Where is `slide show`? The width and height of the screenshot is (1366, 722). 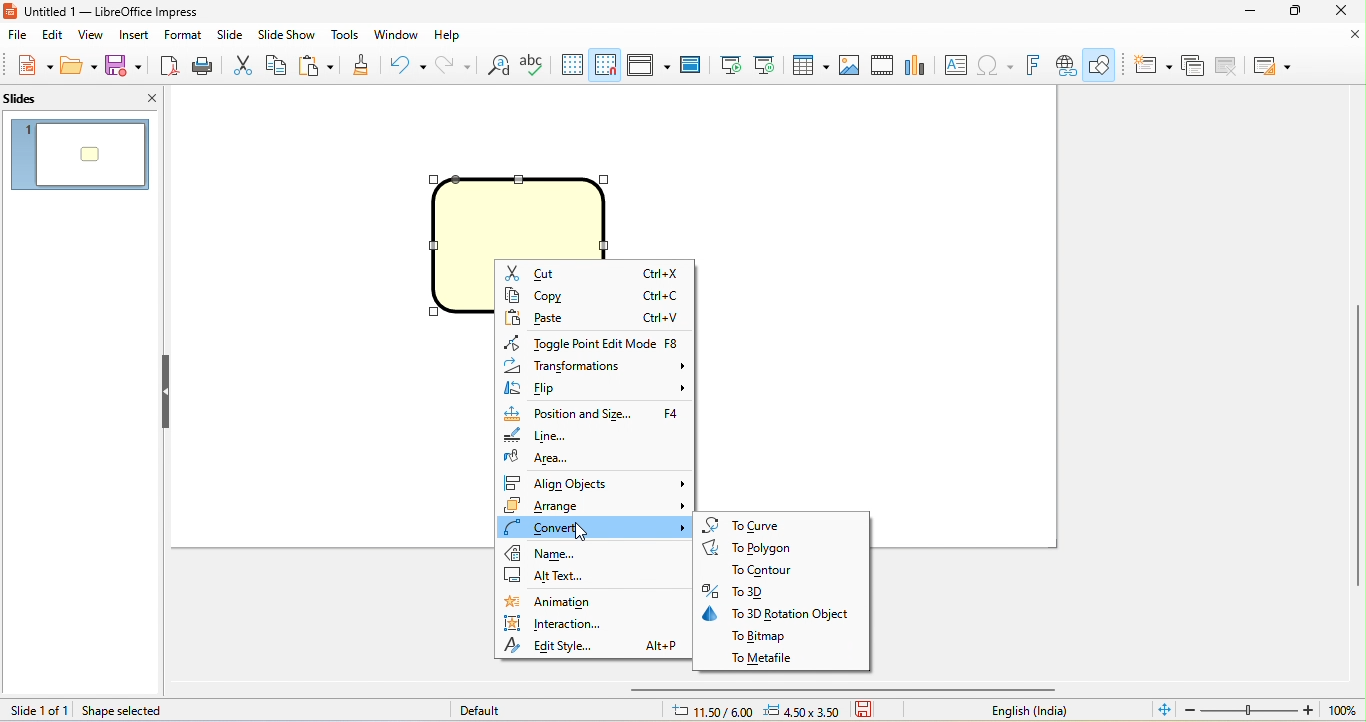 slide show is located at coordinates (289, 34).